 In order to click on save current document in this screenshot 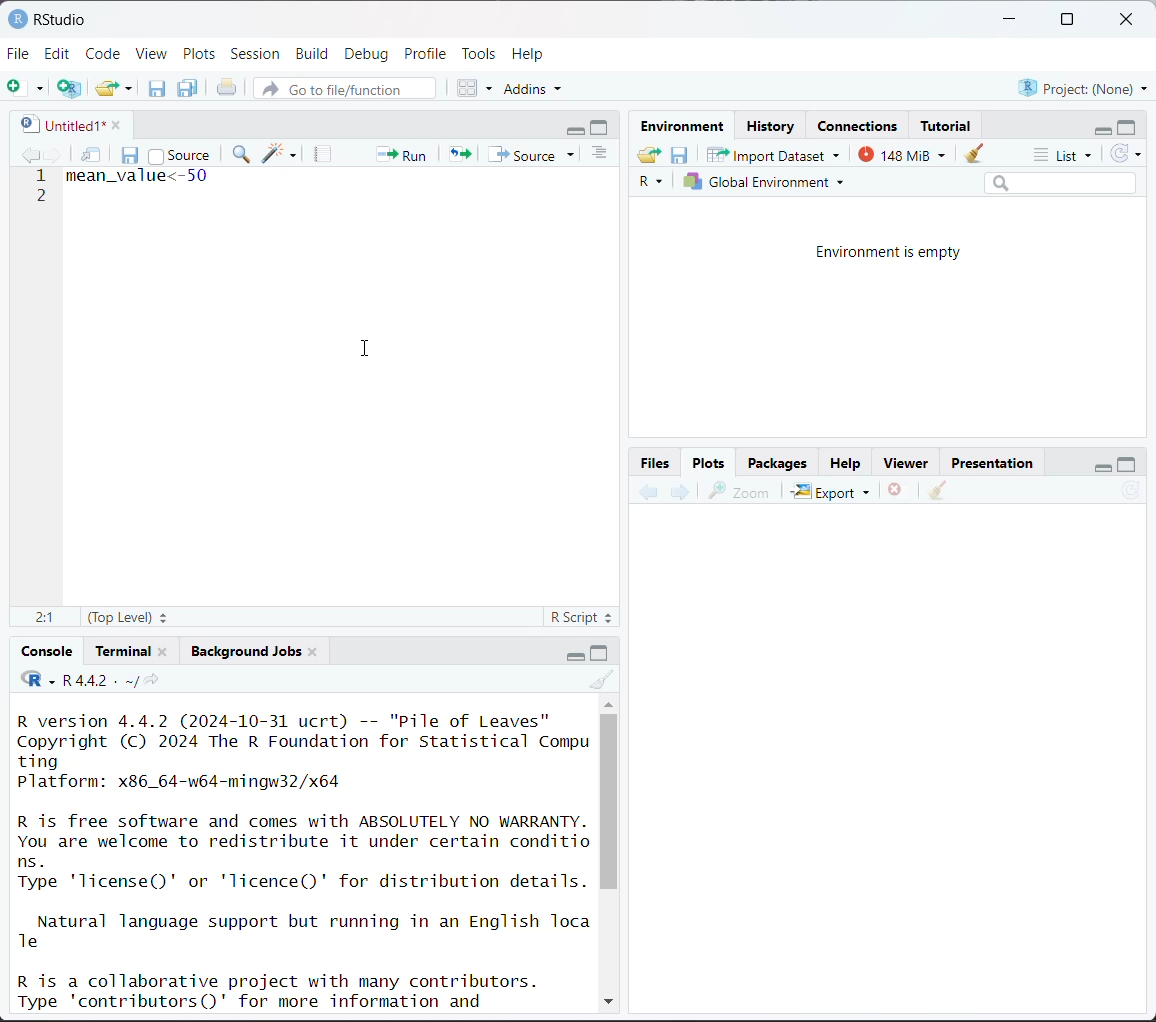, I will do `click(131, 153)`.